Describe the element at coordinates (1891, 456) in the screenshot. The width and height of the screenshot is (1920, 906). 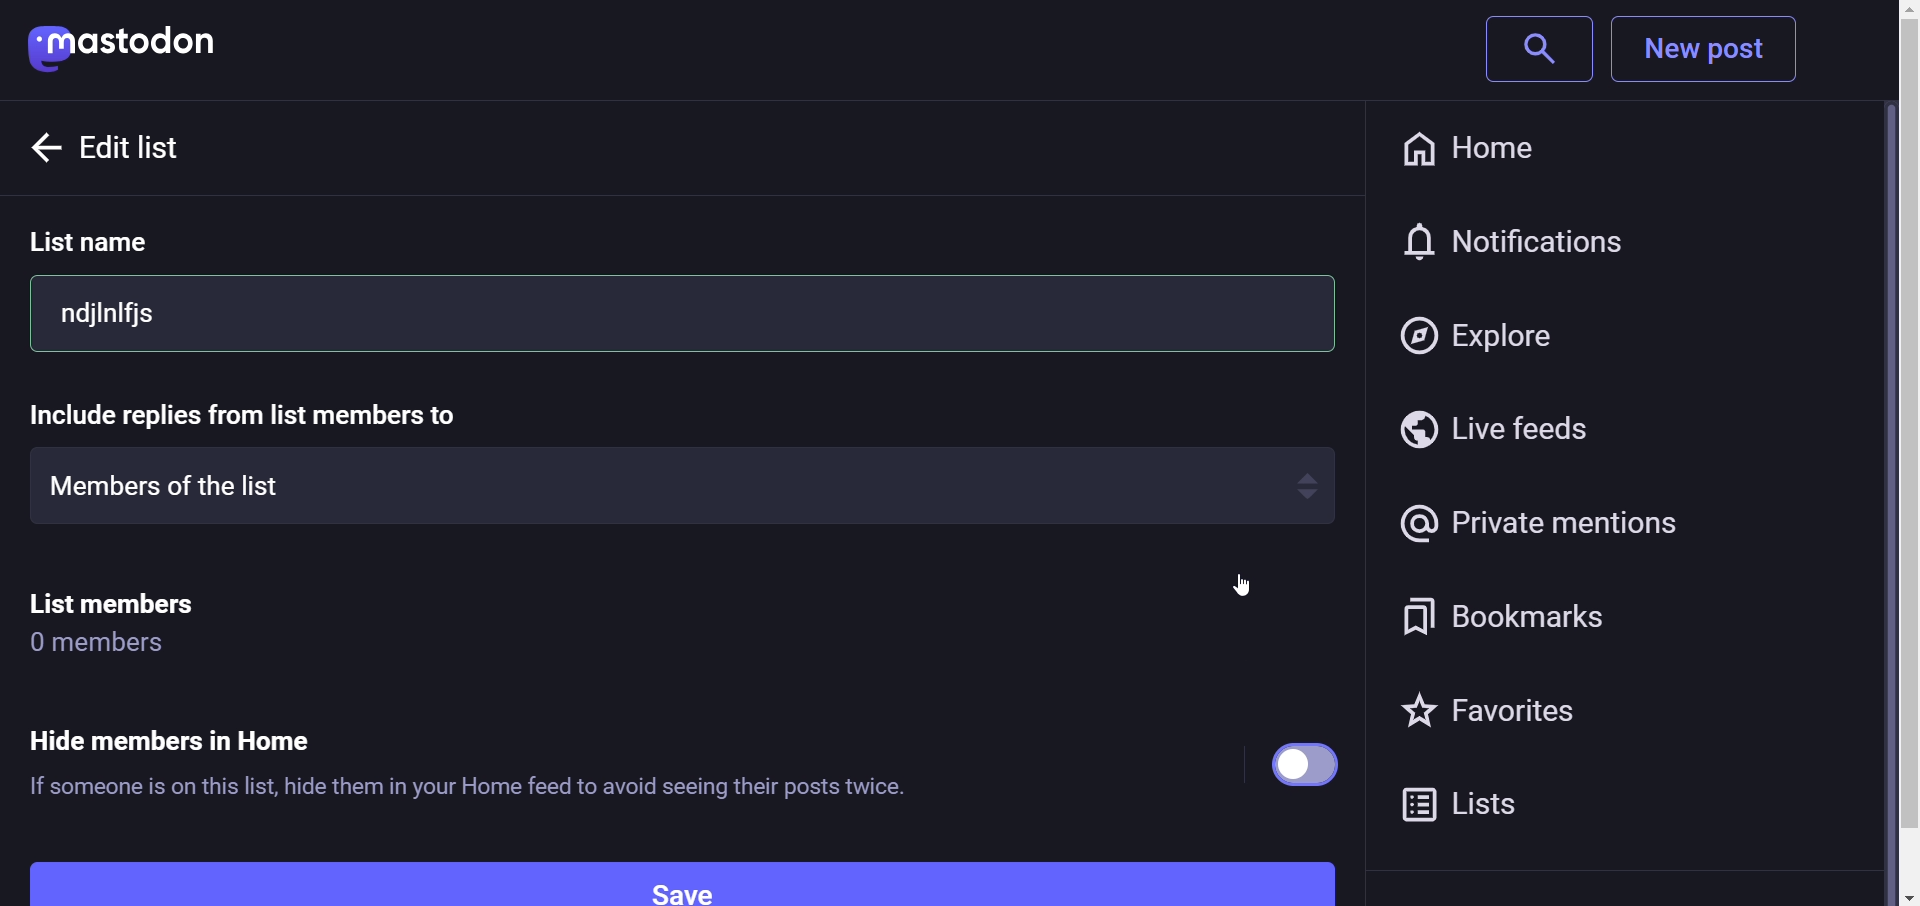
I see `Vertical Scroll Bar` at that location.